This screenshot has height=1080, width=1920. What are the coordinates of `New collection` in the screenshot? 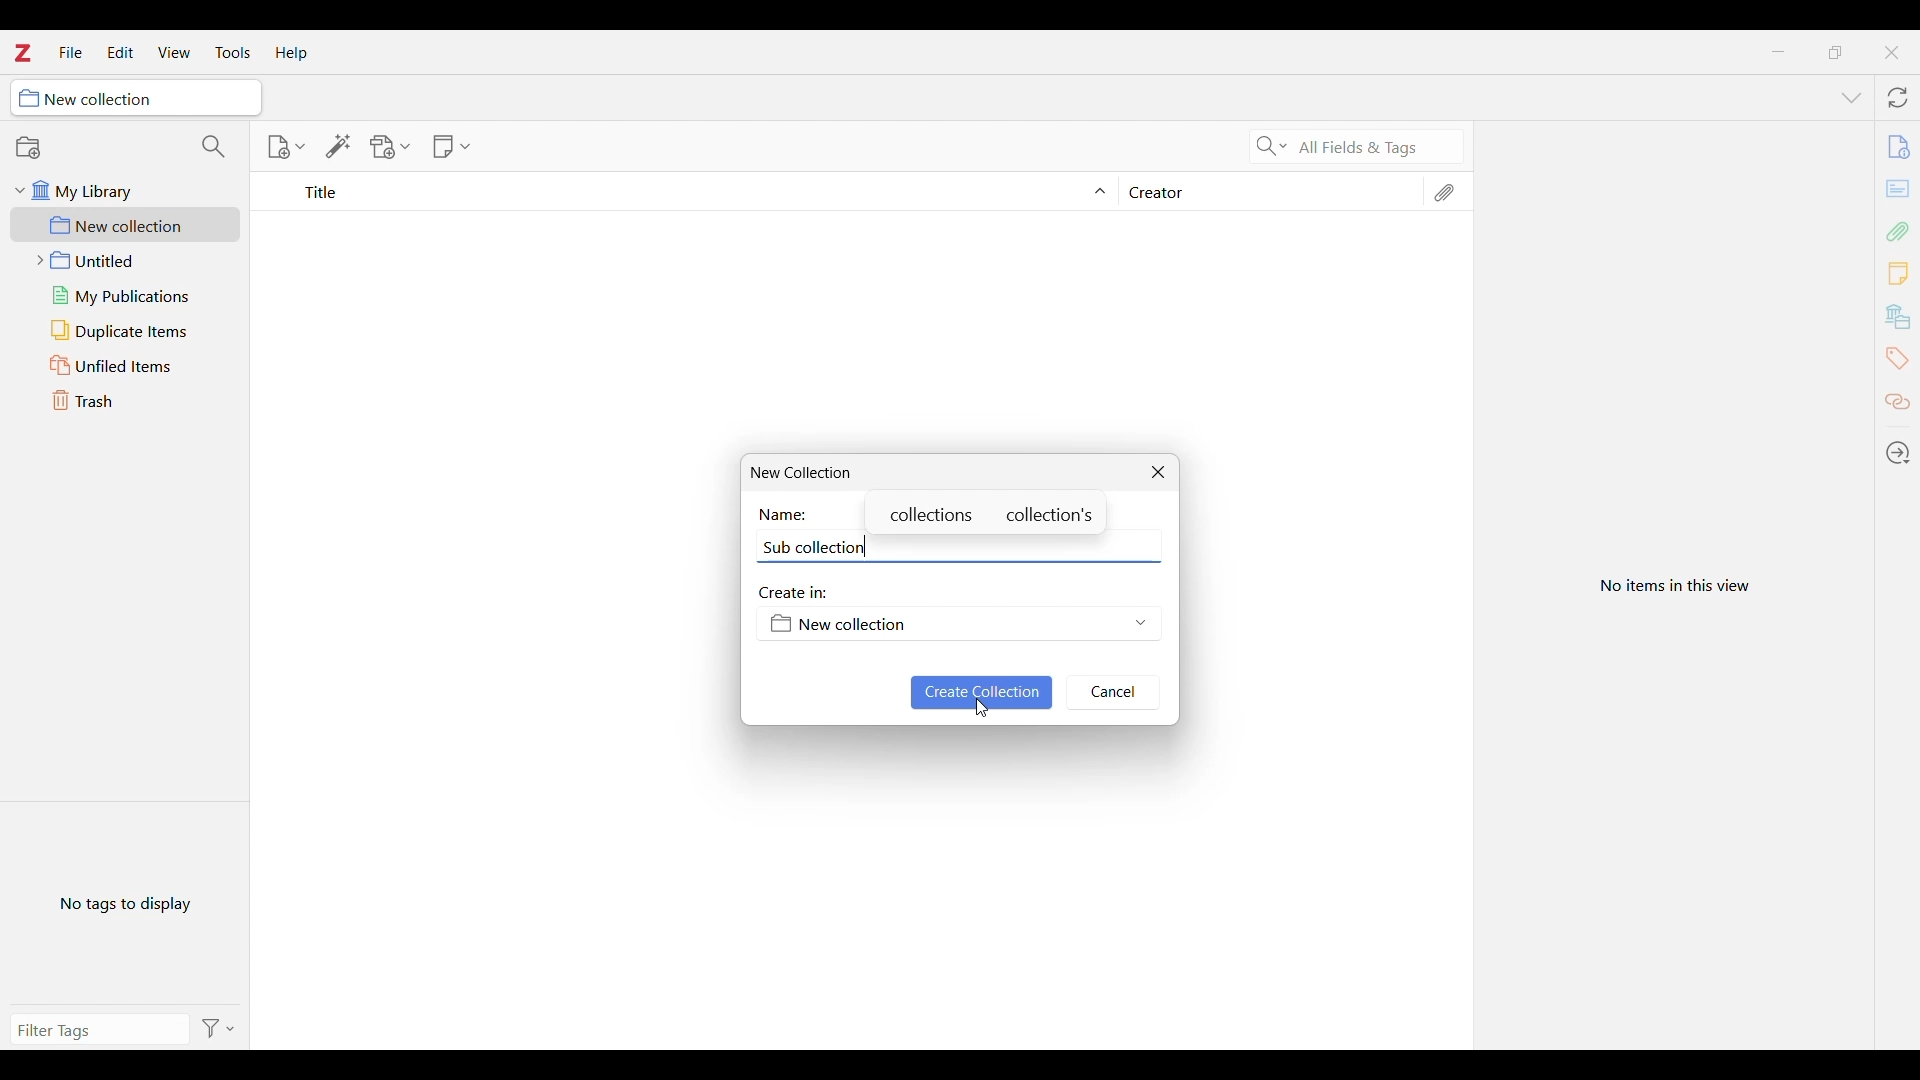 It's located at (29, 148).